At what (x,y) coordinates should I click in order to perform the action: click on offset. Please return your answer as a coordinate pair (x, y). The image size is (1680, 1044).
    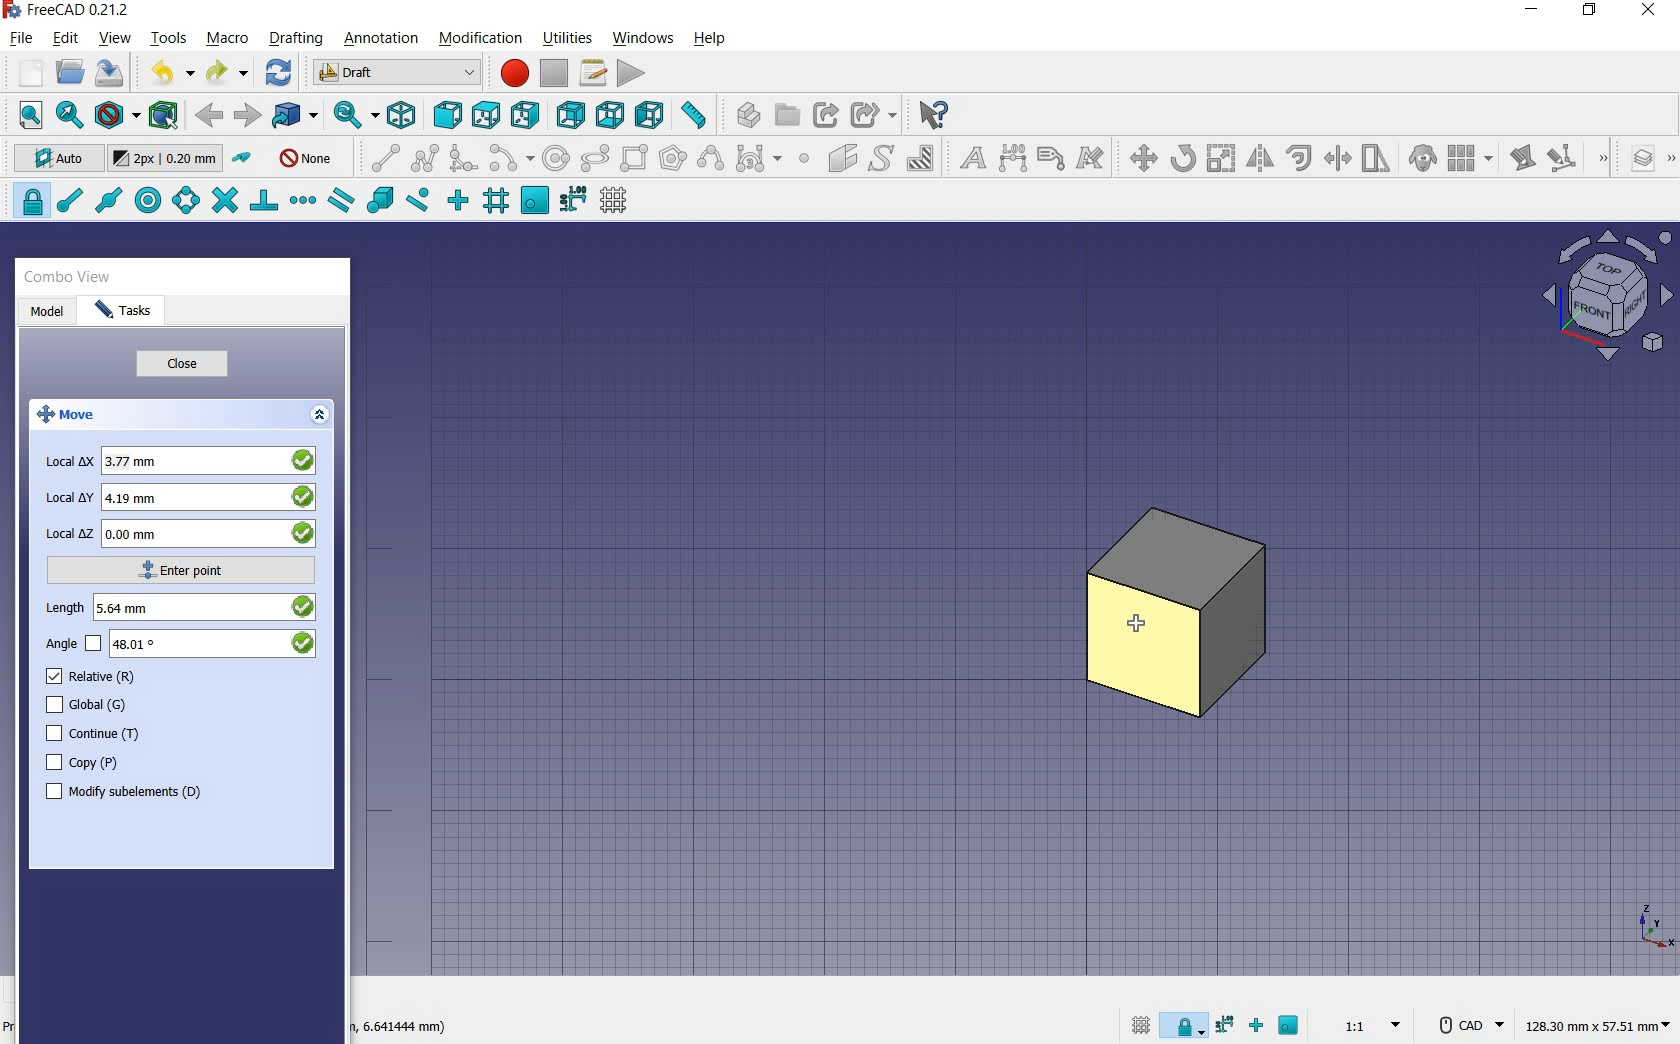
    Looking at the image, I should click on (1300, 157).